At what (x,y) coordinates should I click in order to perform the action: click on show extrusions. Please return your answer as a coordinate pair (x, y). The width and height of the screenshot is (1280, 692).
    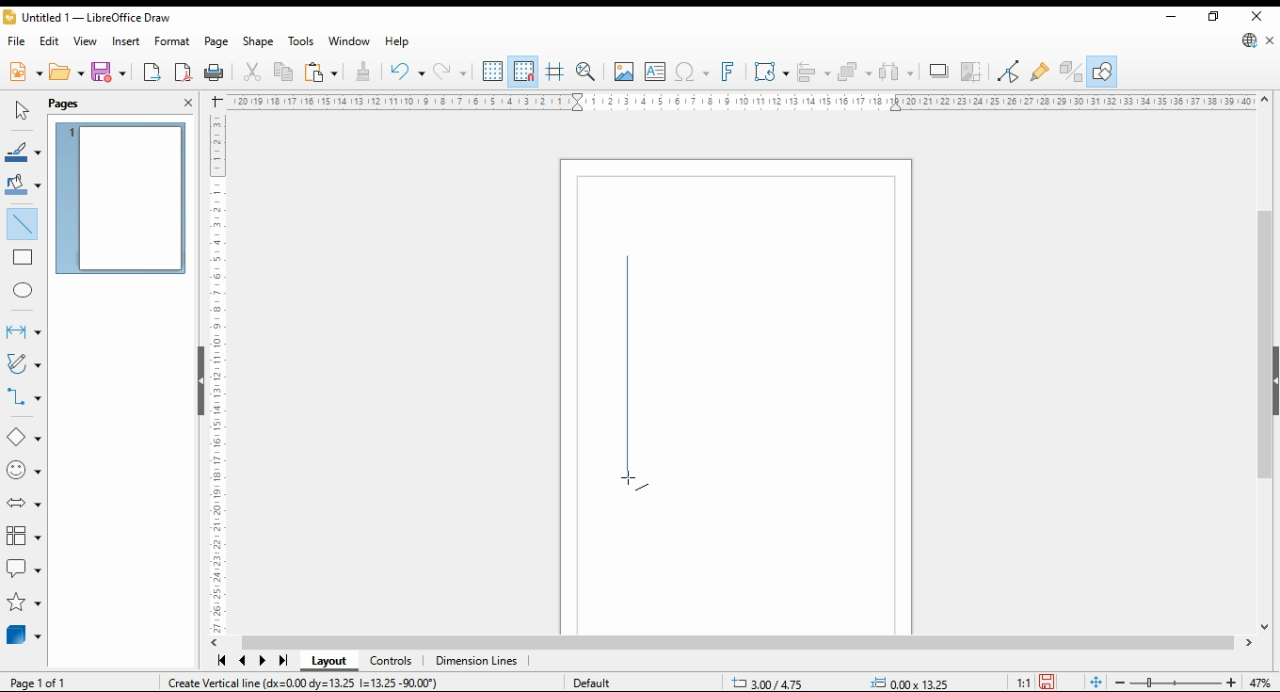
    Looking at the image, I should click on (1070, 71).